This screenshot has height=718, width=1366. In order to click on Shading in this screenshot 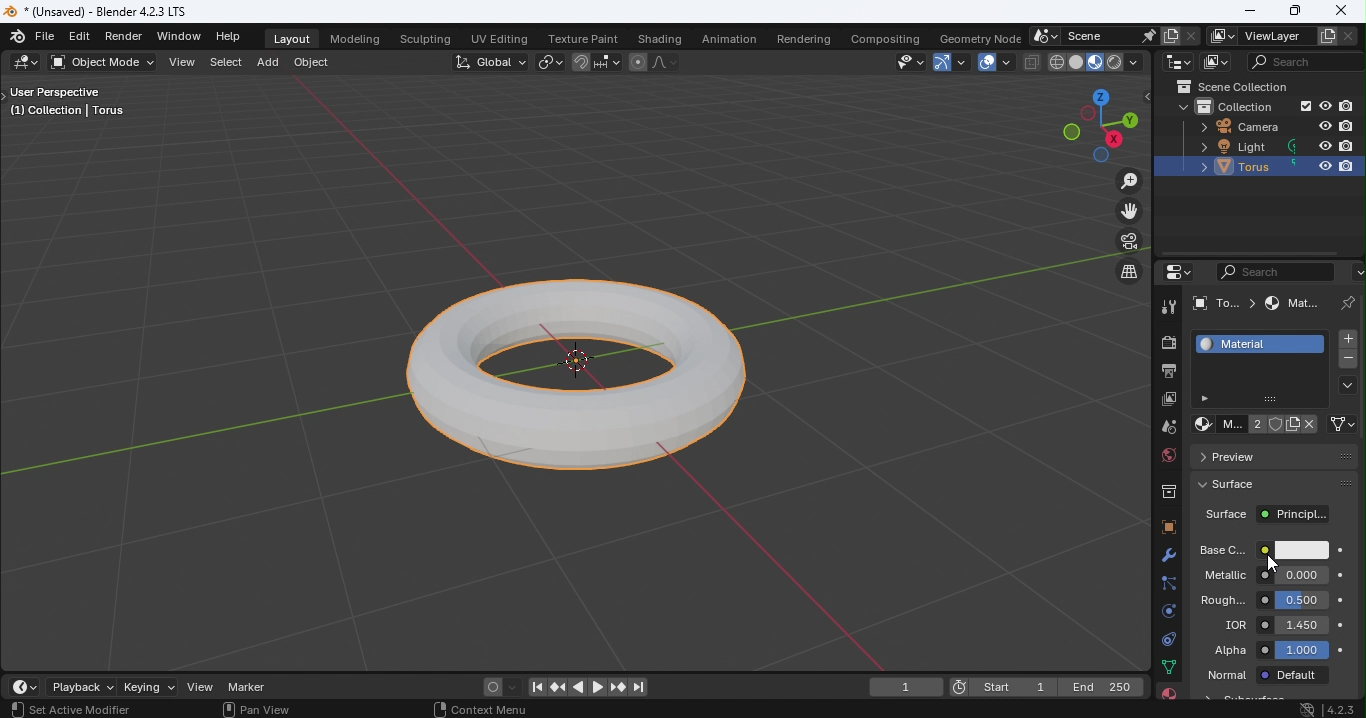, I will do `click(660, 37)`.